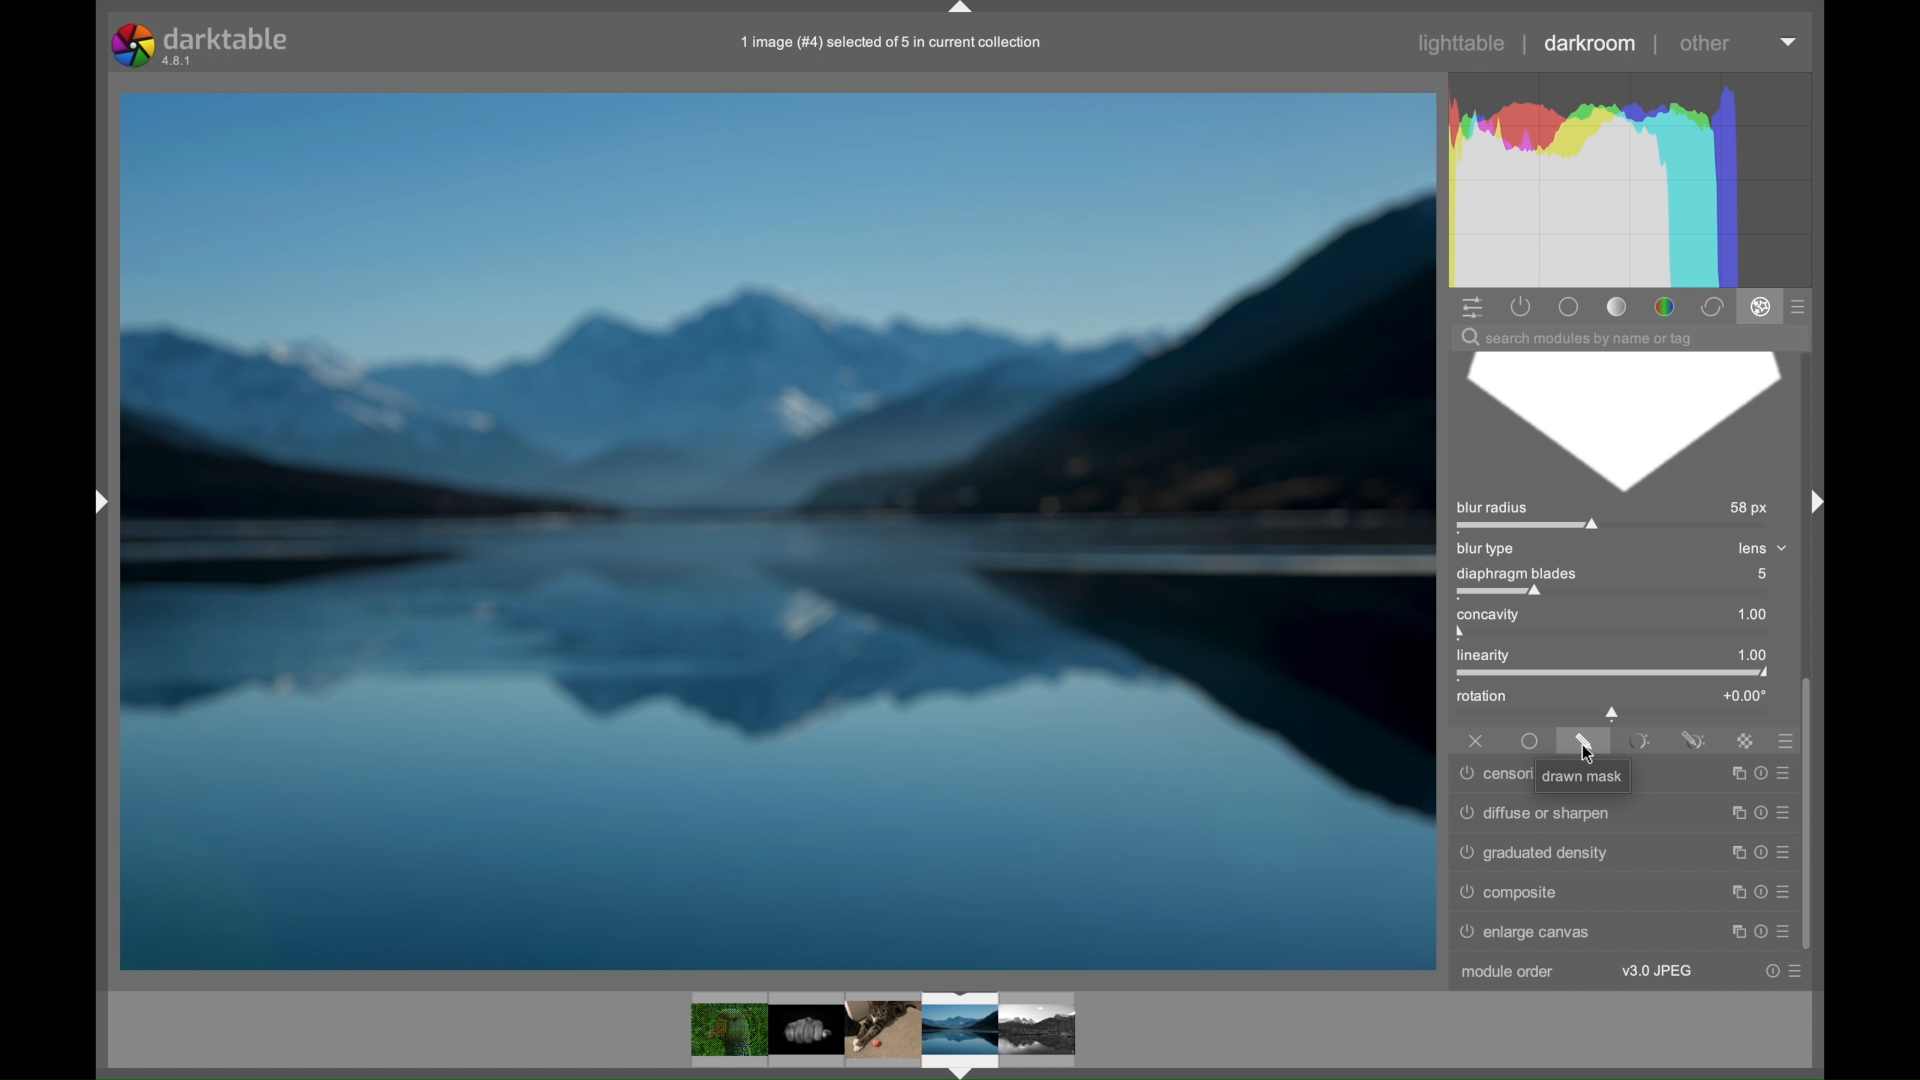 The height and width of the screenshot is (1080, 1920). What do you see at coordinates (1493, 621) in the screenshot?
I see `concavity` at bounding box center [1493, 621].